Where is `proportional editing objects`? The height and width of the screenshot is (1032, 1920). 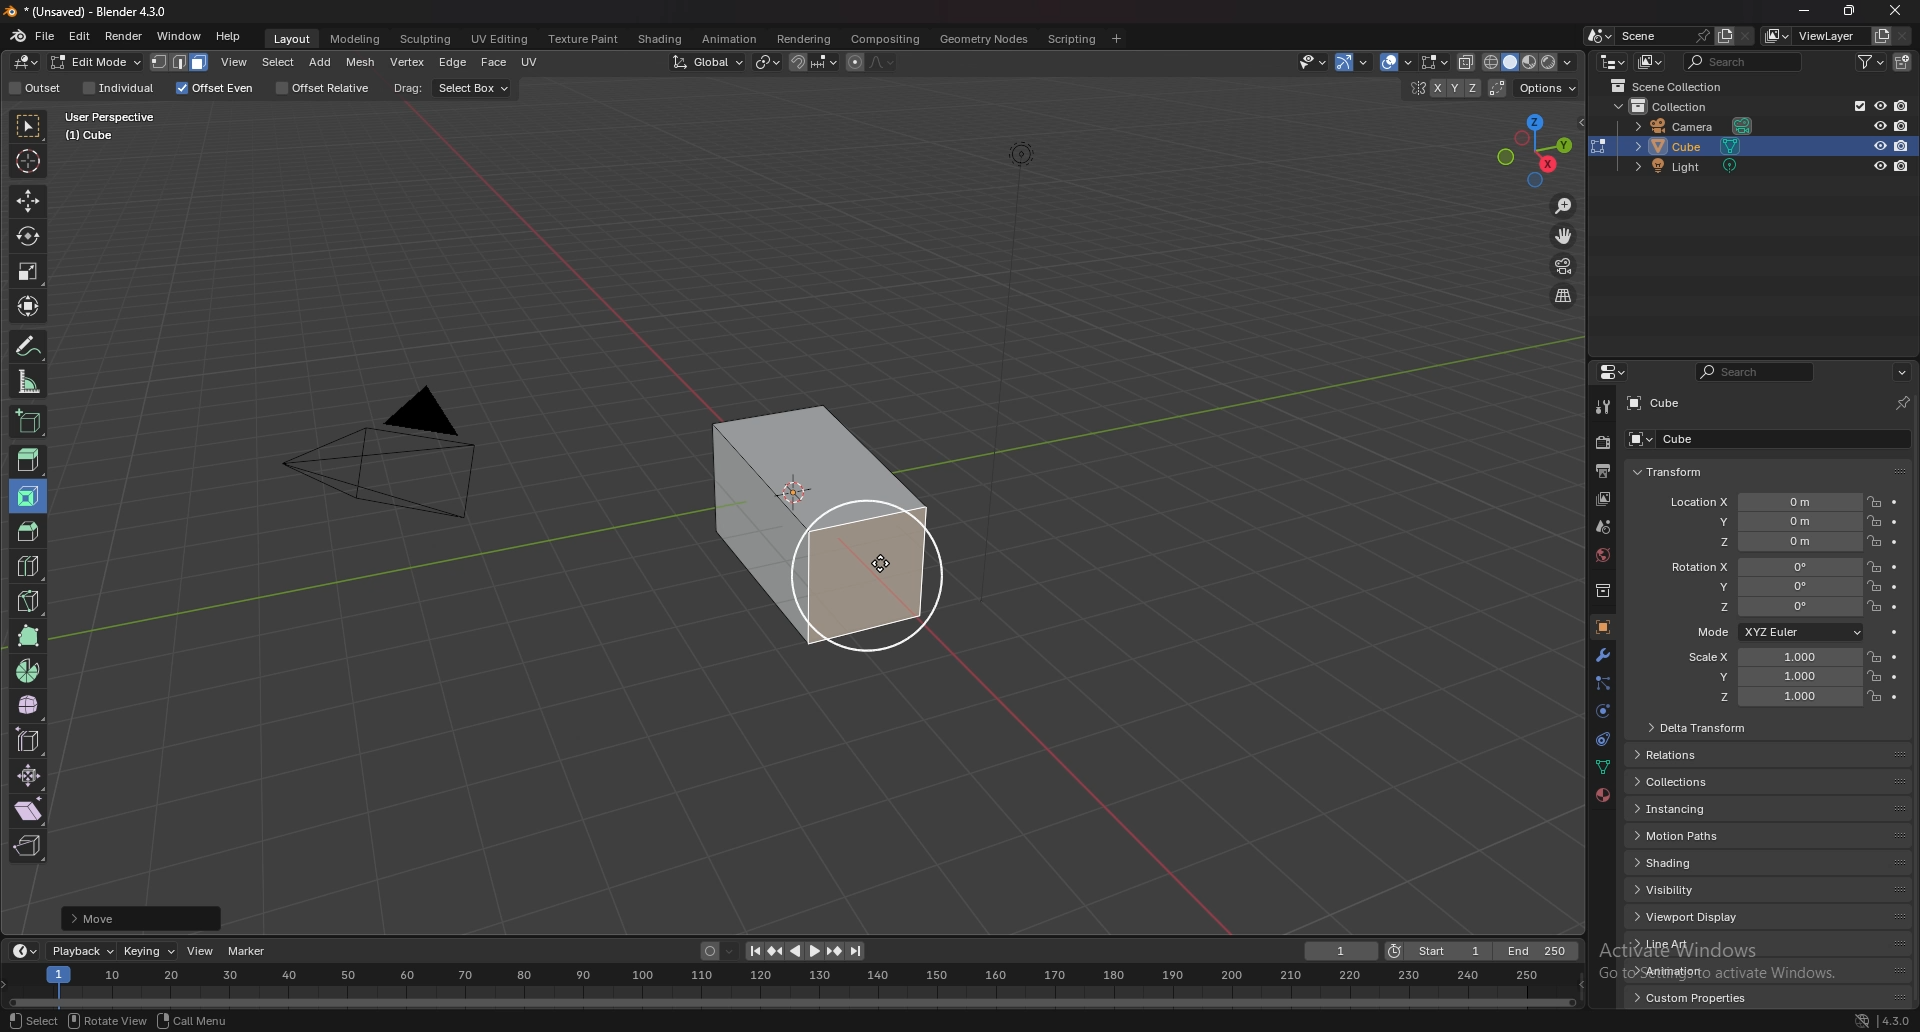
proportional editing objects is located at coordinates (854, 63).